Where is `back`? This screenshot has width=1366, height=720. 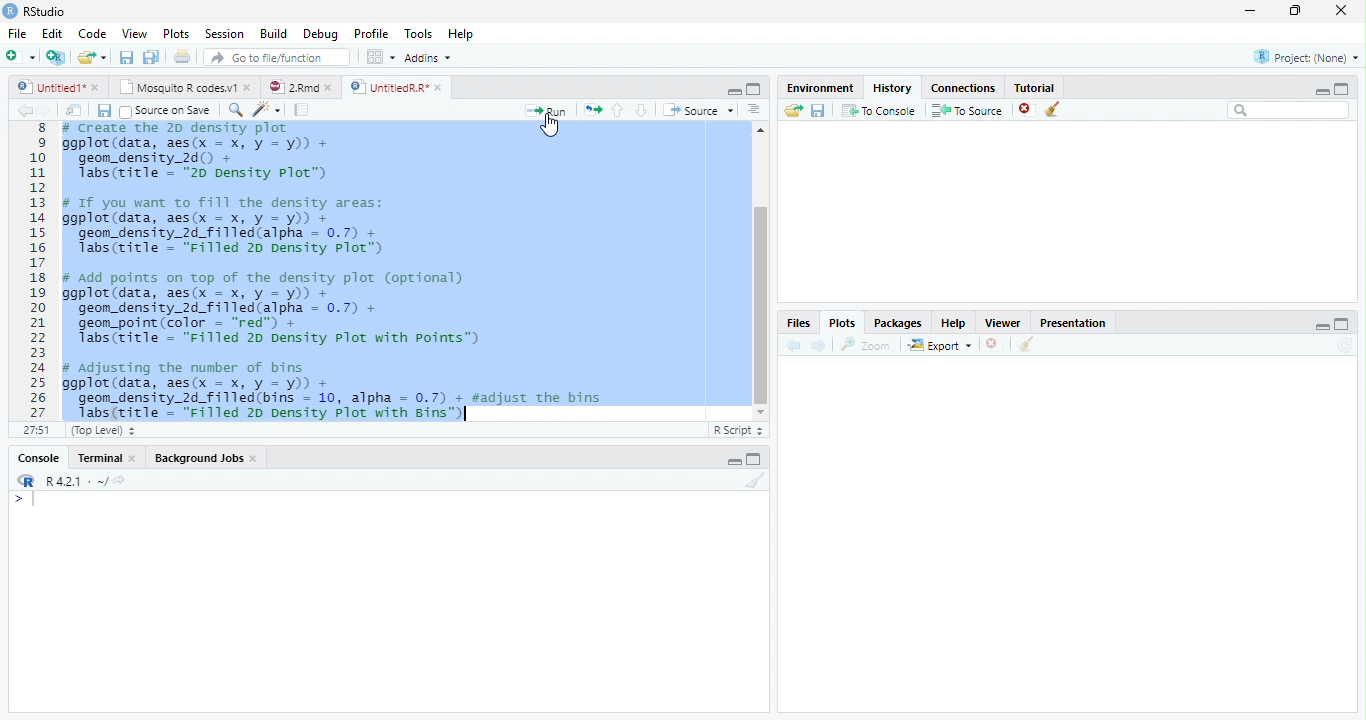 back is located at coordinates (790, 345).